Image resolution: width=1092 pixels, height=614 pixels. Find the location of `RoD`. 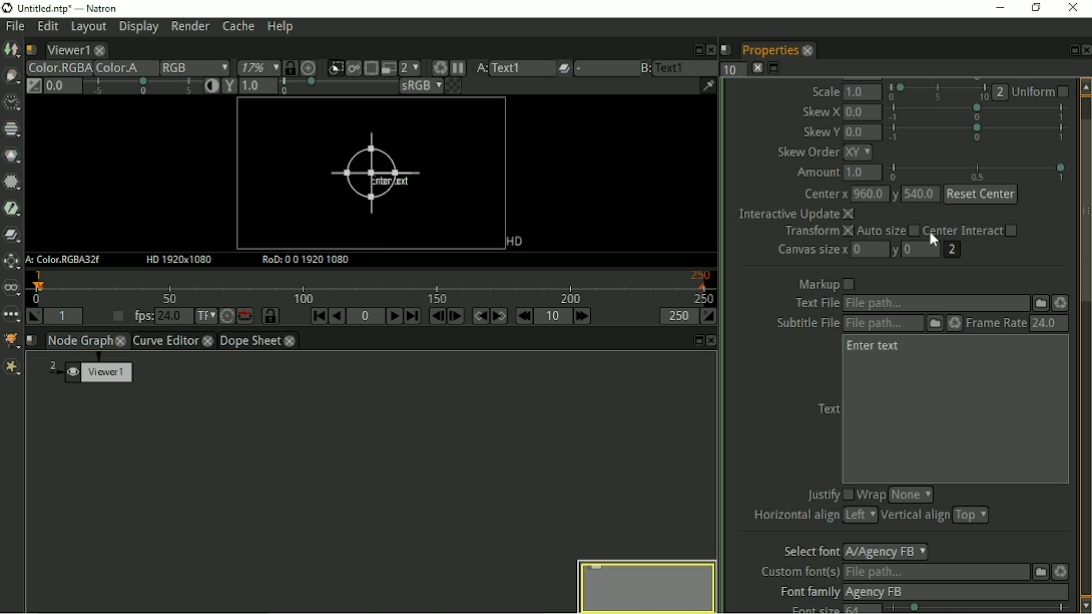

RoD is located at coordinates (307, 260).